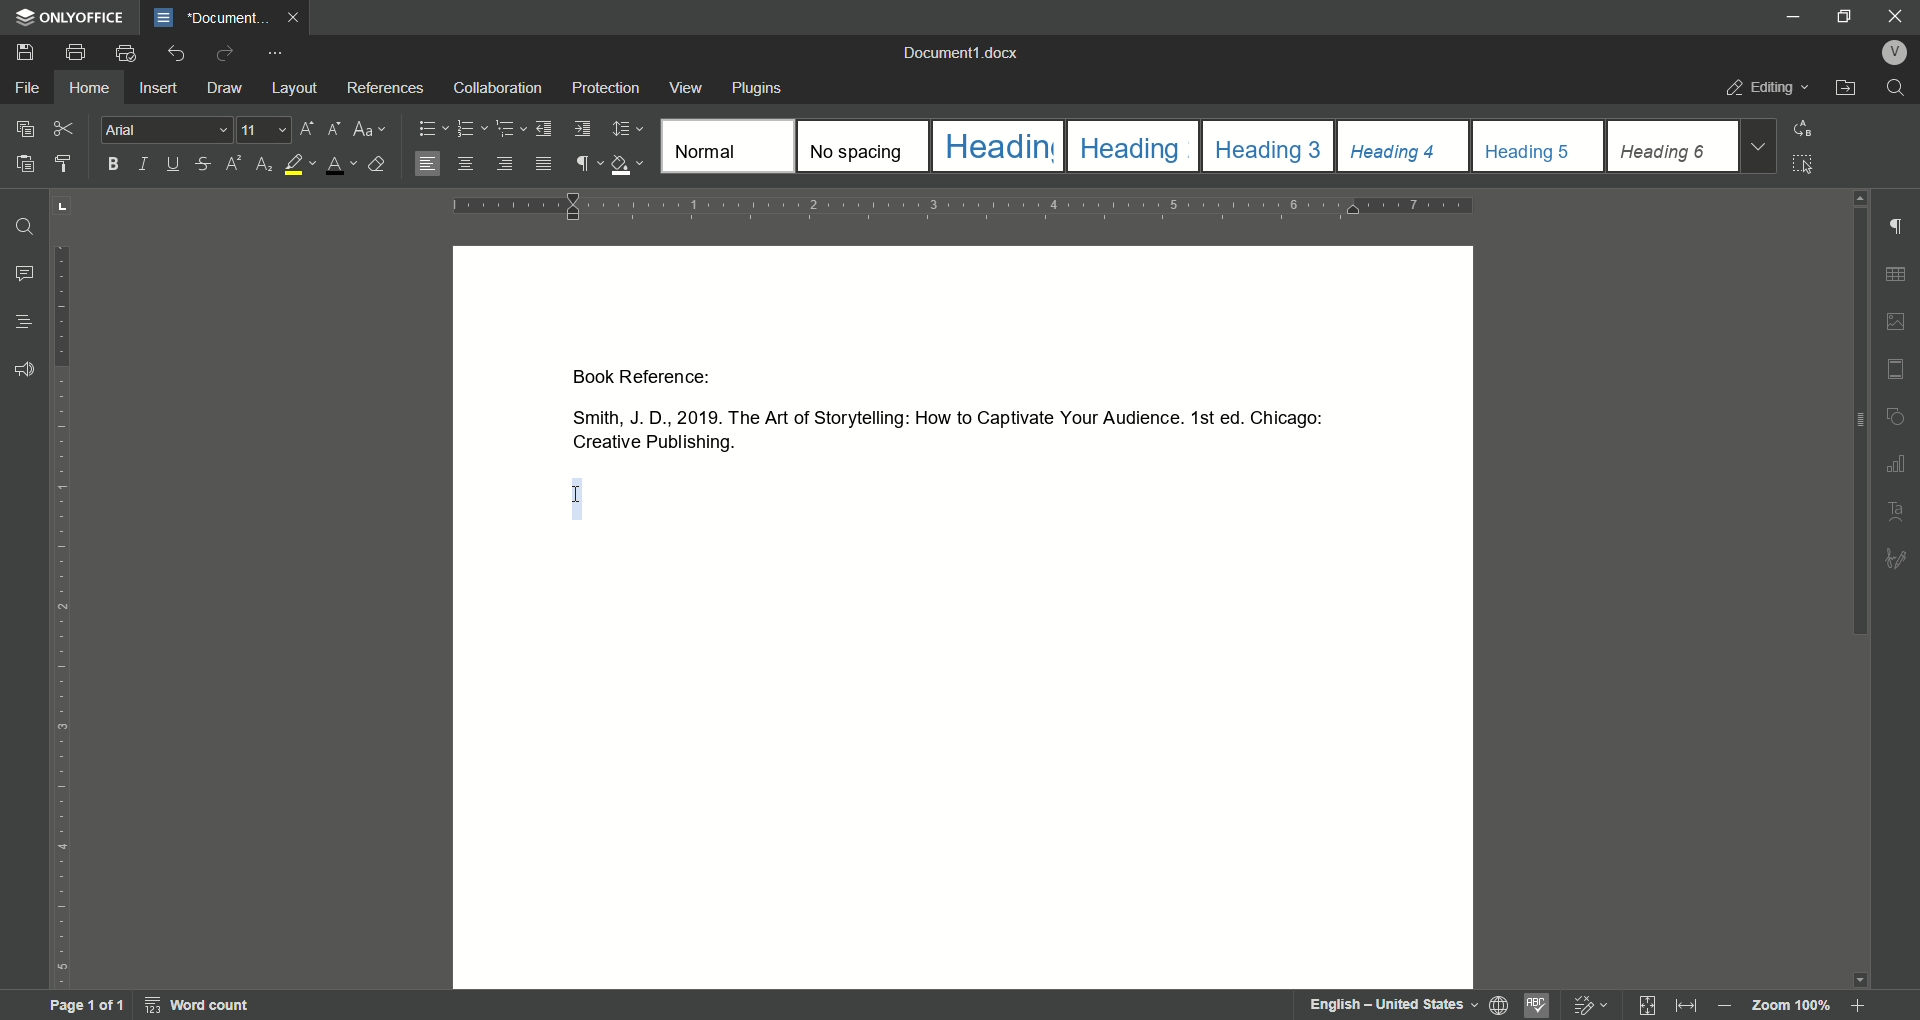 The height and width of the screenshot is (1020, 1920). What do you see at coordinates (200, 1005) in the screenshot?
I see `word count` at bounding box center [200, 1005].